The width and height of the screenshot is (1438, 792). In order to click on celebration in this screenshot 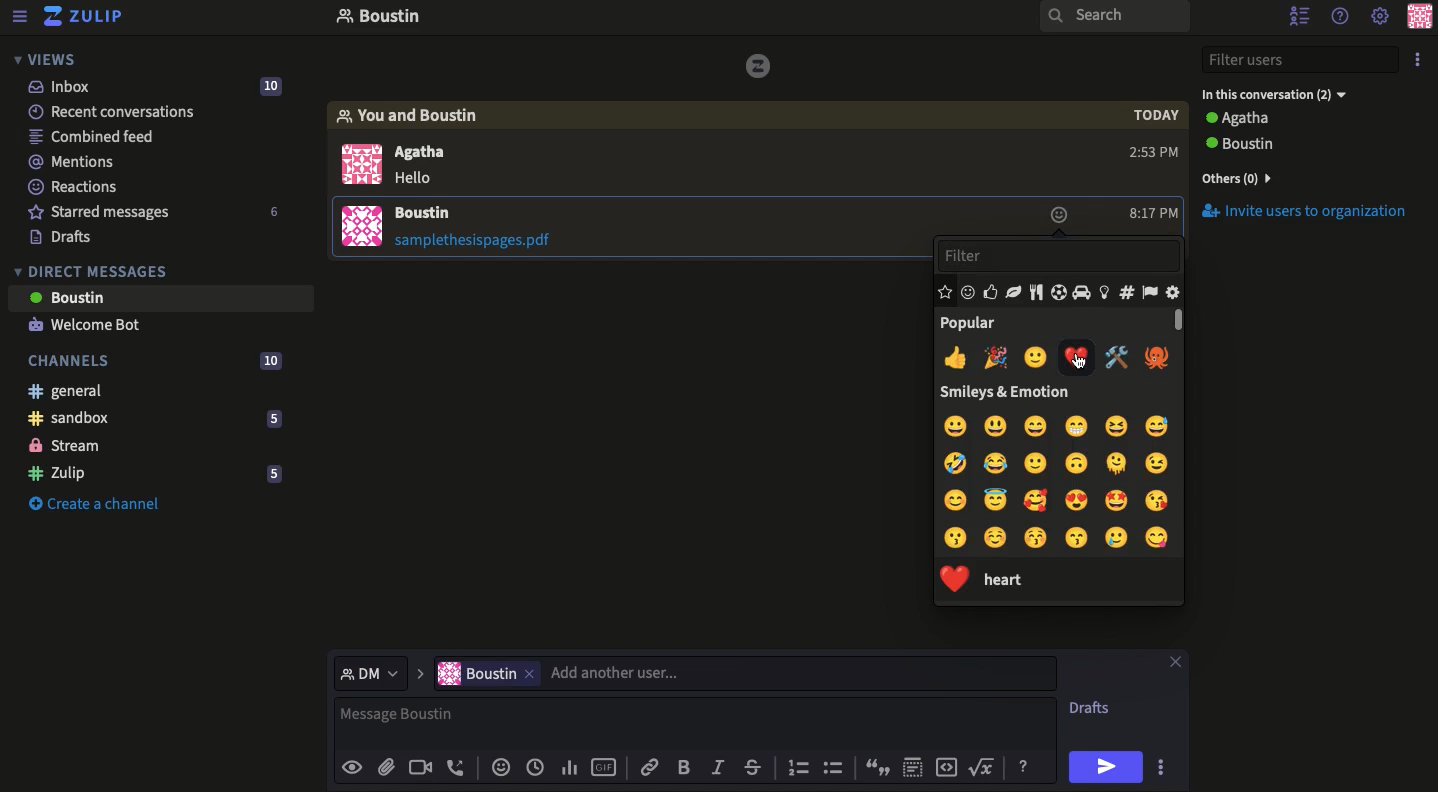, I will do `click(998, 359)`.